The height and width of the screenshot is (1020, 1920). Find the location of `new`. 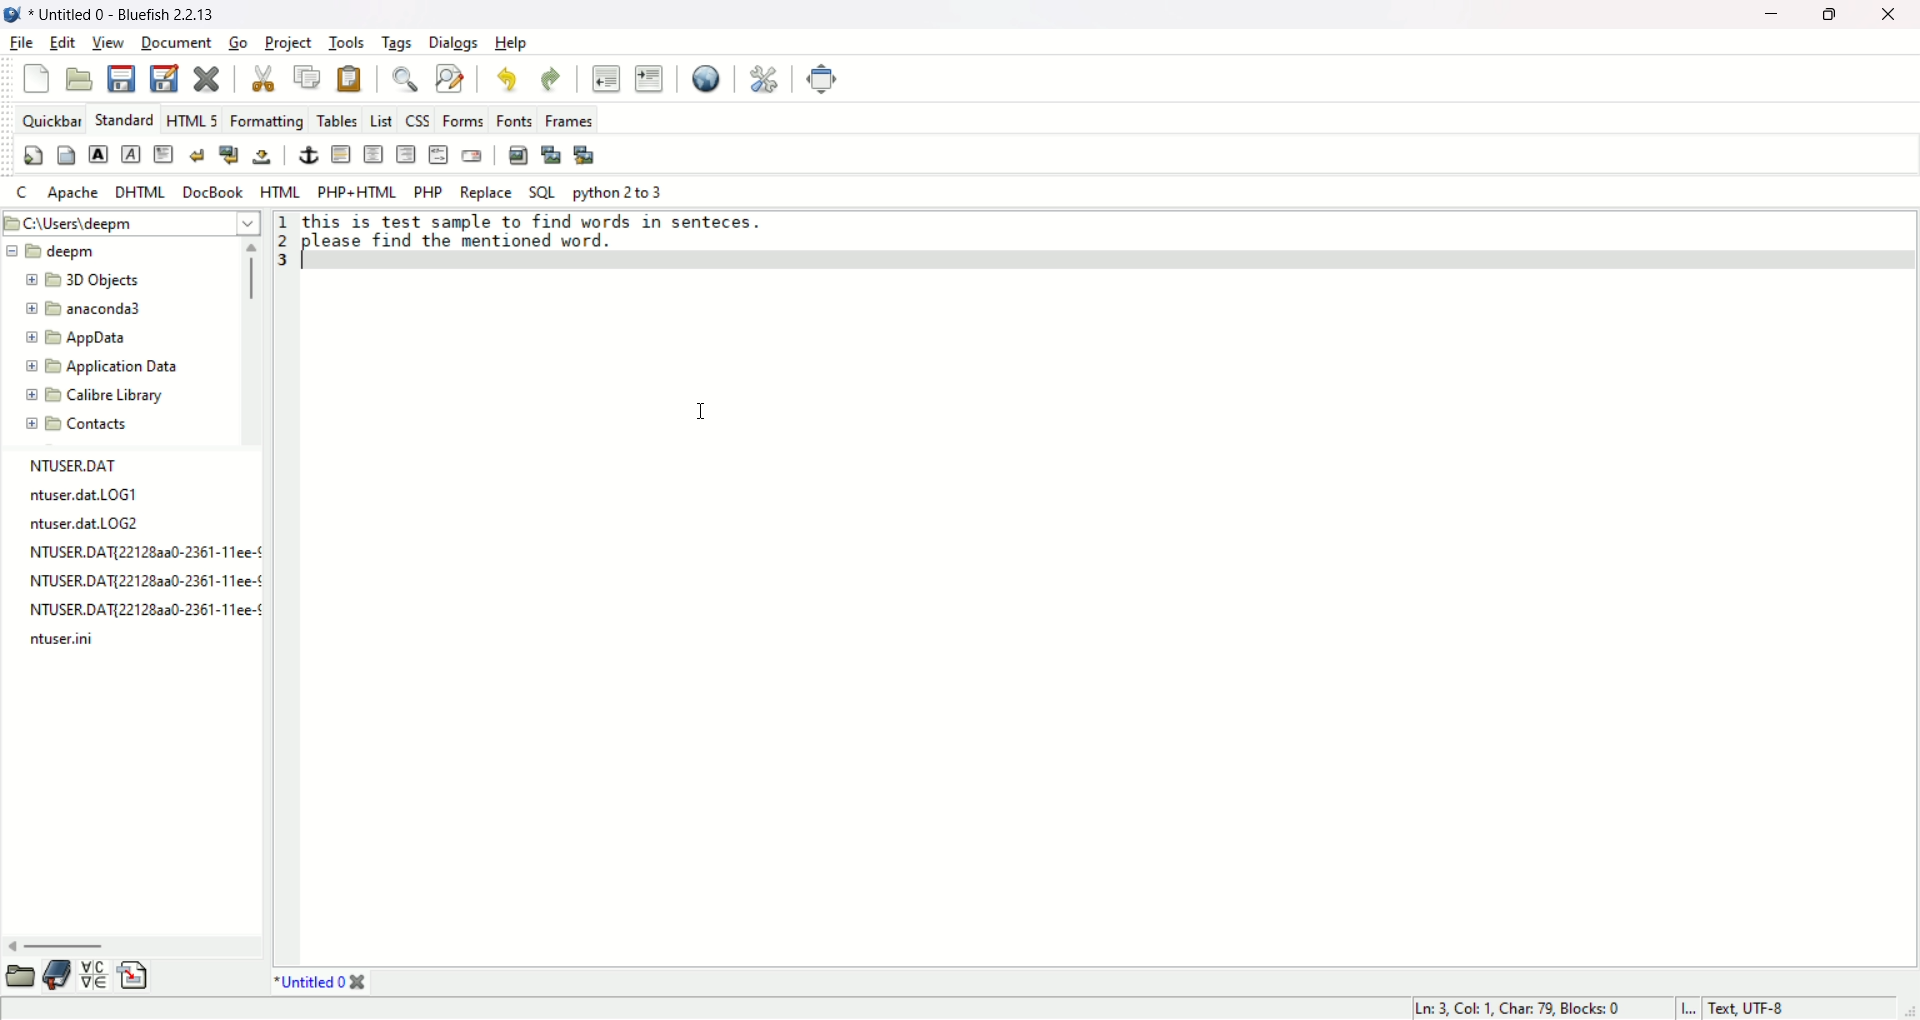

new is located at coordinates (37, 78).